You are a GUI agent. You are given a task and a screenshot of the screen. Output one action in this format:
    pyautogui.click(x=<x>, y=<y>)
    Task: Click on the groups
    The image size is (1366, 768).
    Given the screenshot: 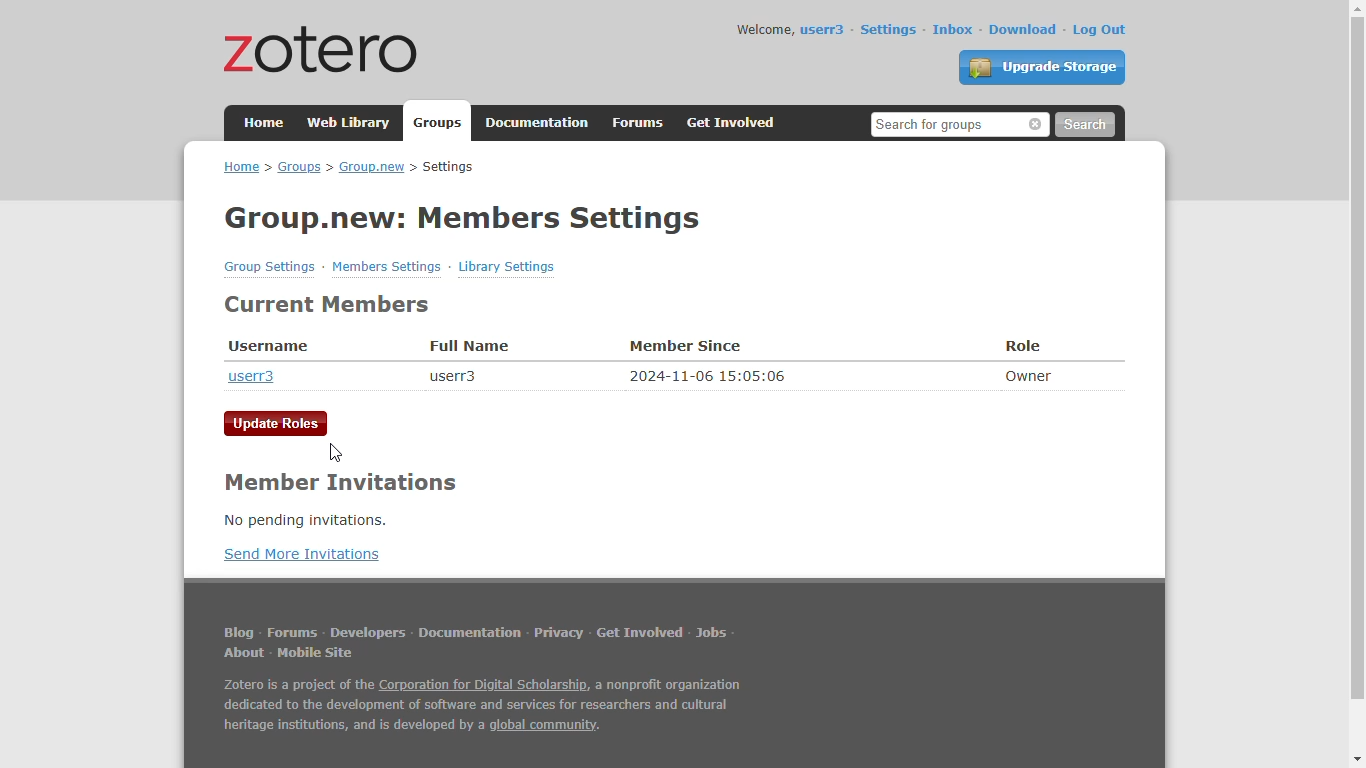 What is the action you would take?
    pyautogui.click(x=440, y=123)
    